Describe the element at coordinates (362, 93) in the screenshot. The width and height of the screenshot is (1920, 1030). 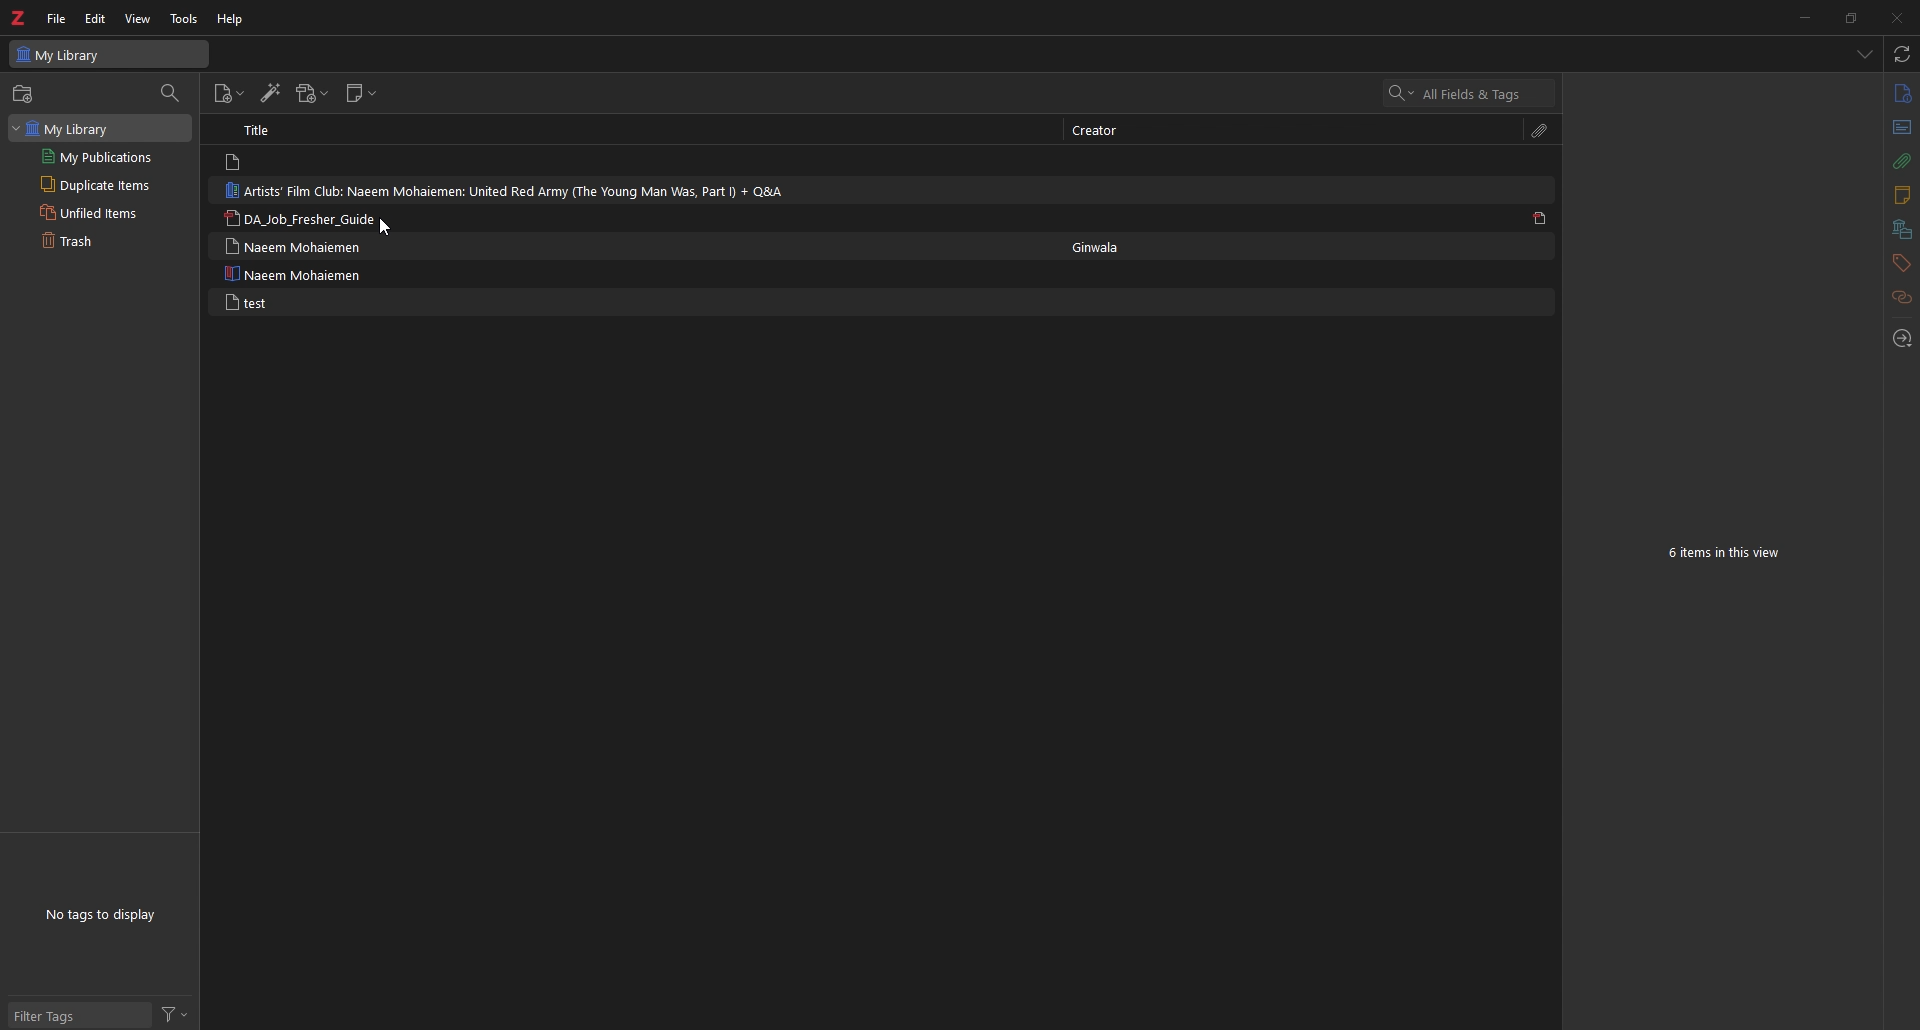
I see `new note` at that location.